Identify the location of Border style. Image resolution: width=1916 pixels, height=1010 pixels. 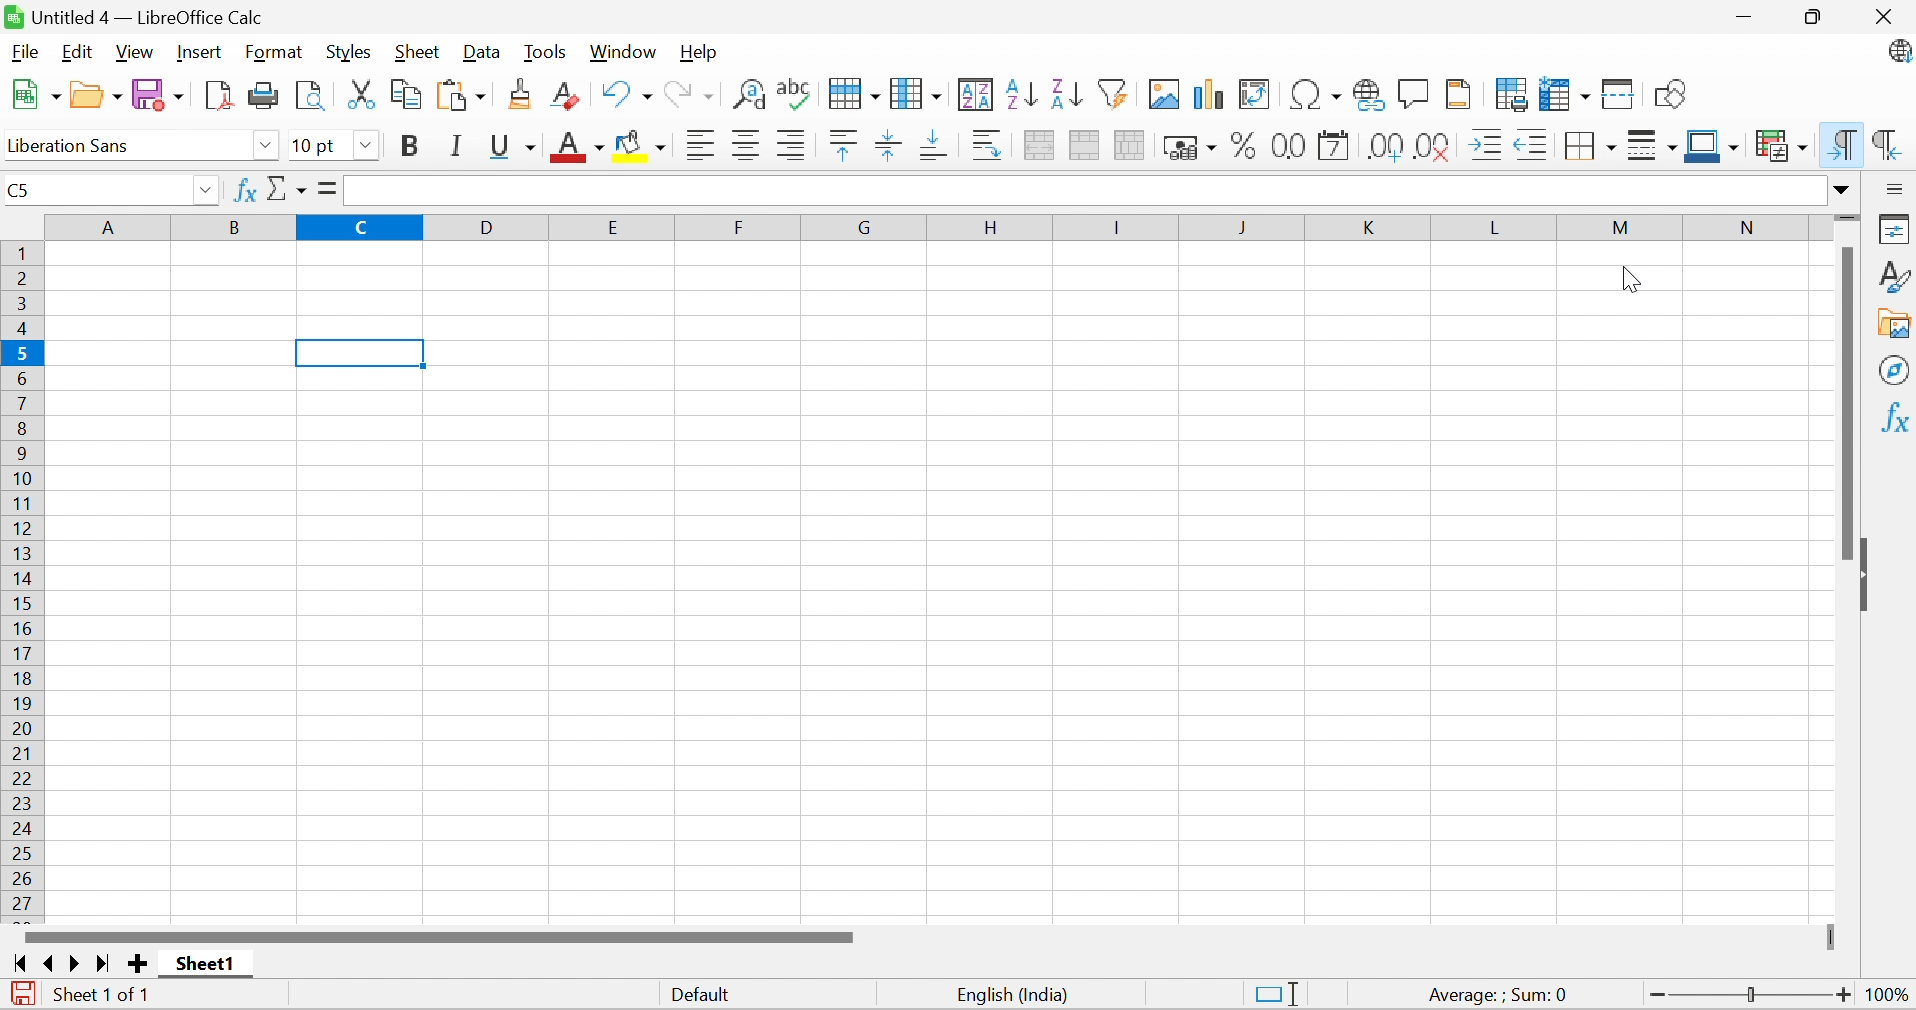
(1654, 149).